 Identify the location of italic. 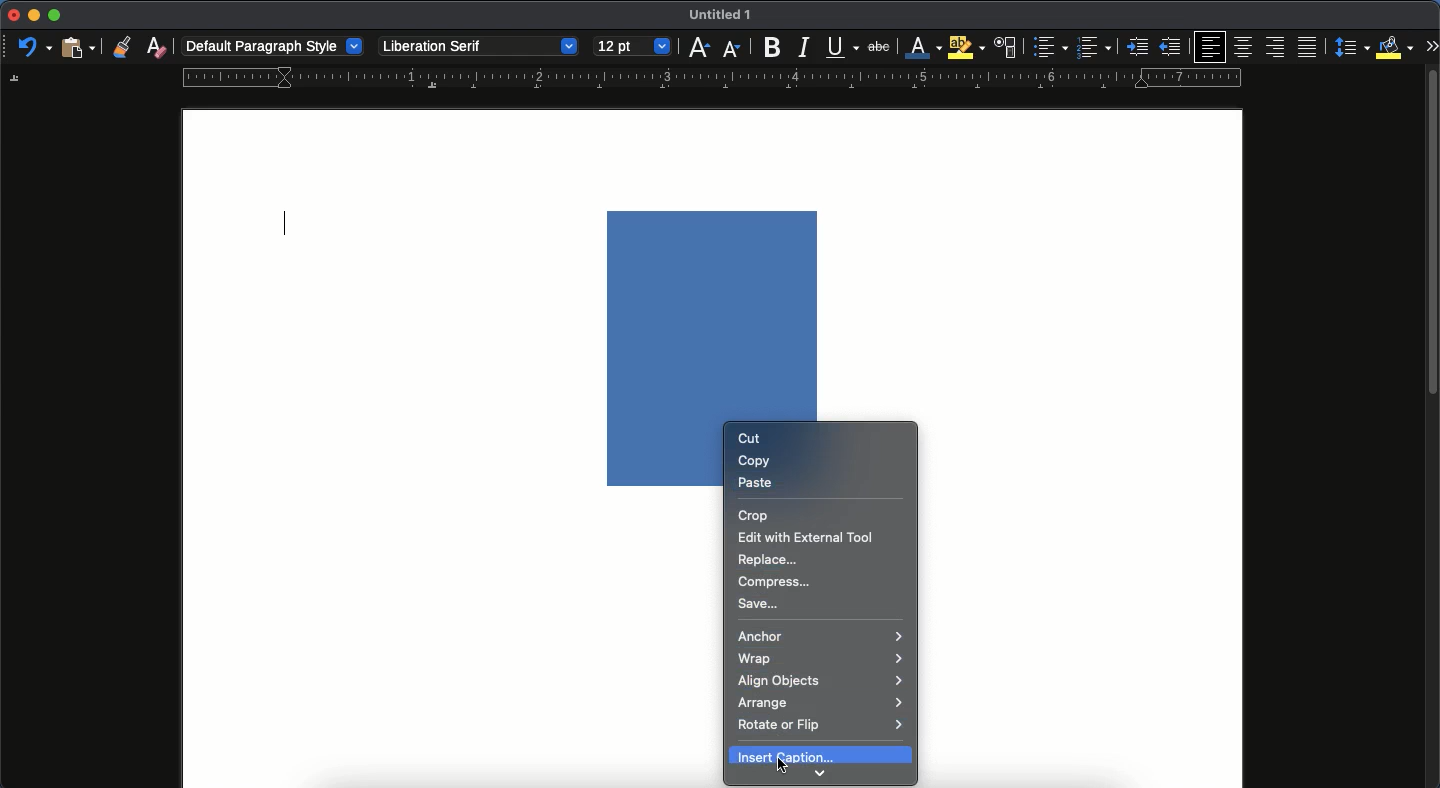
(802, 51).